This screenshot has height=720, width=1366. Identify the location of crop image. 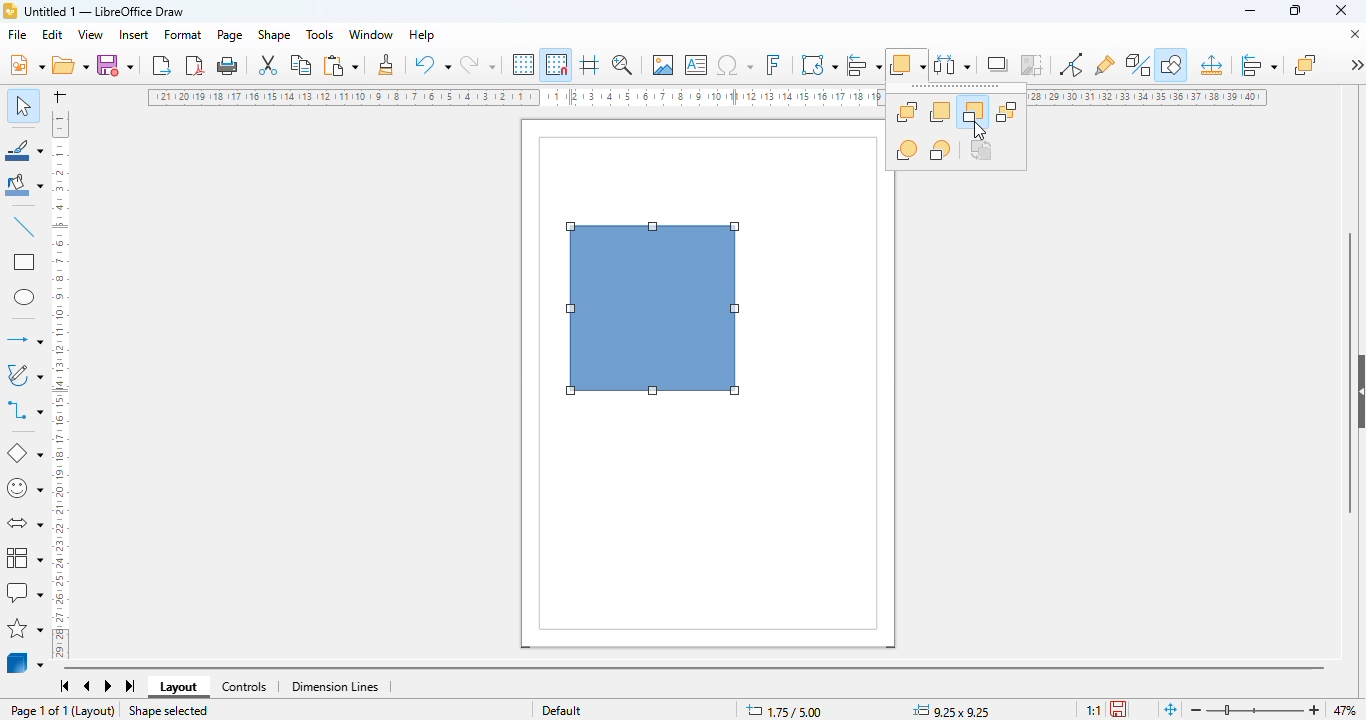
(1033, 65).